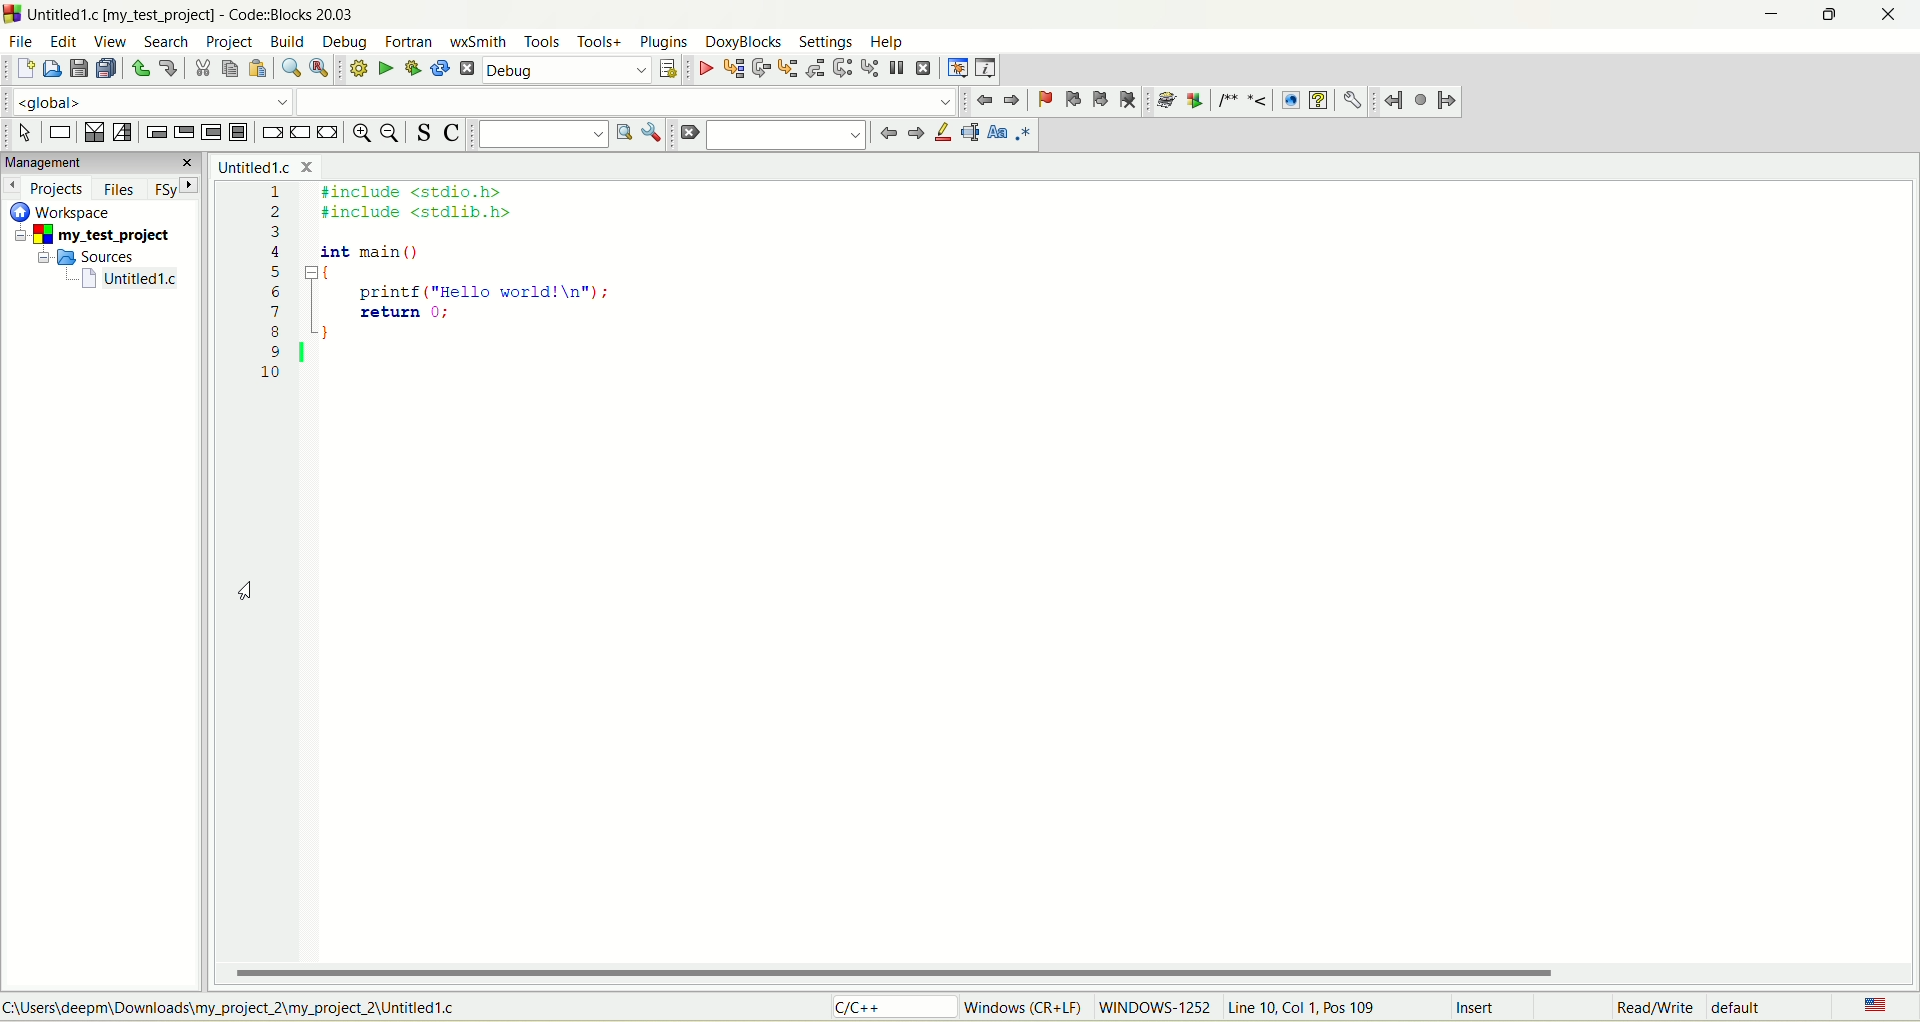  Describe the element at coordinates (22, 44) in the screenshot. I see `file` at that location.